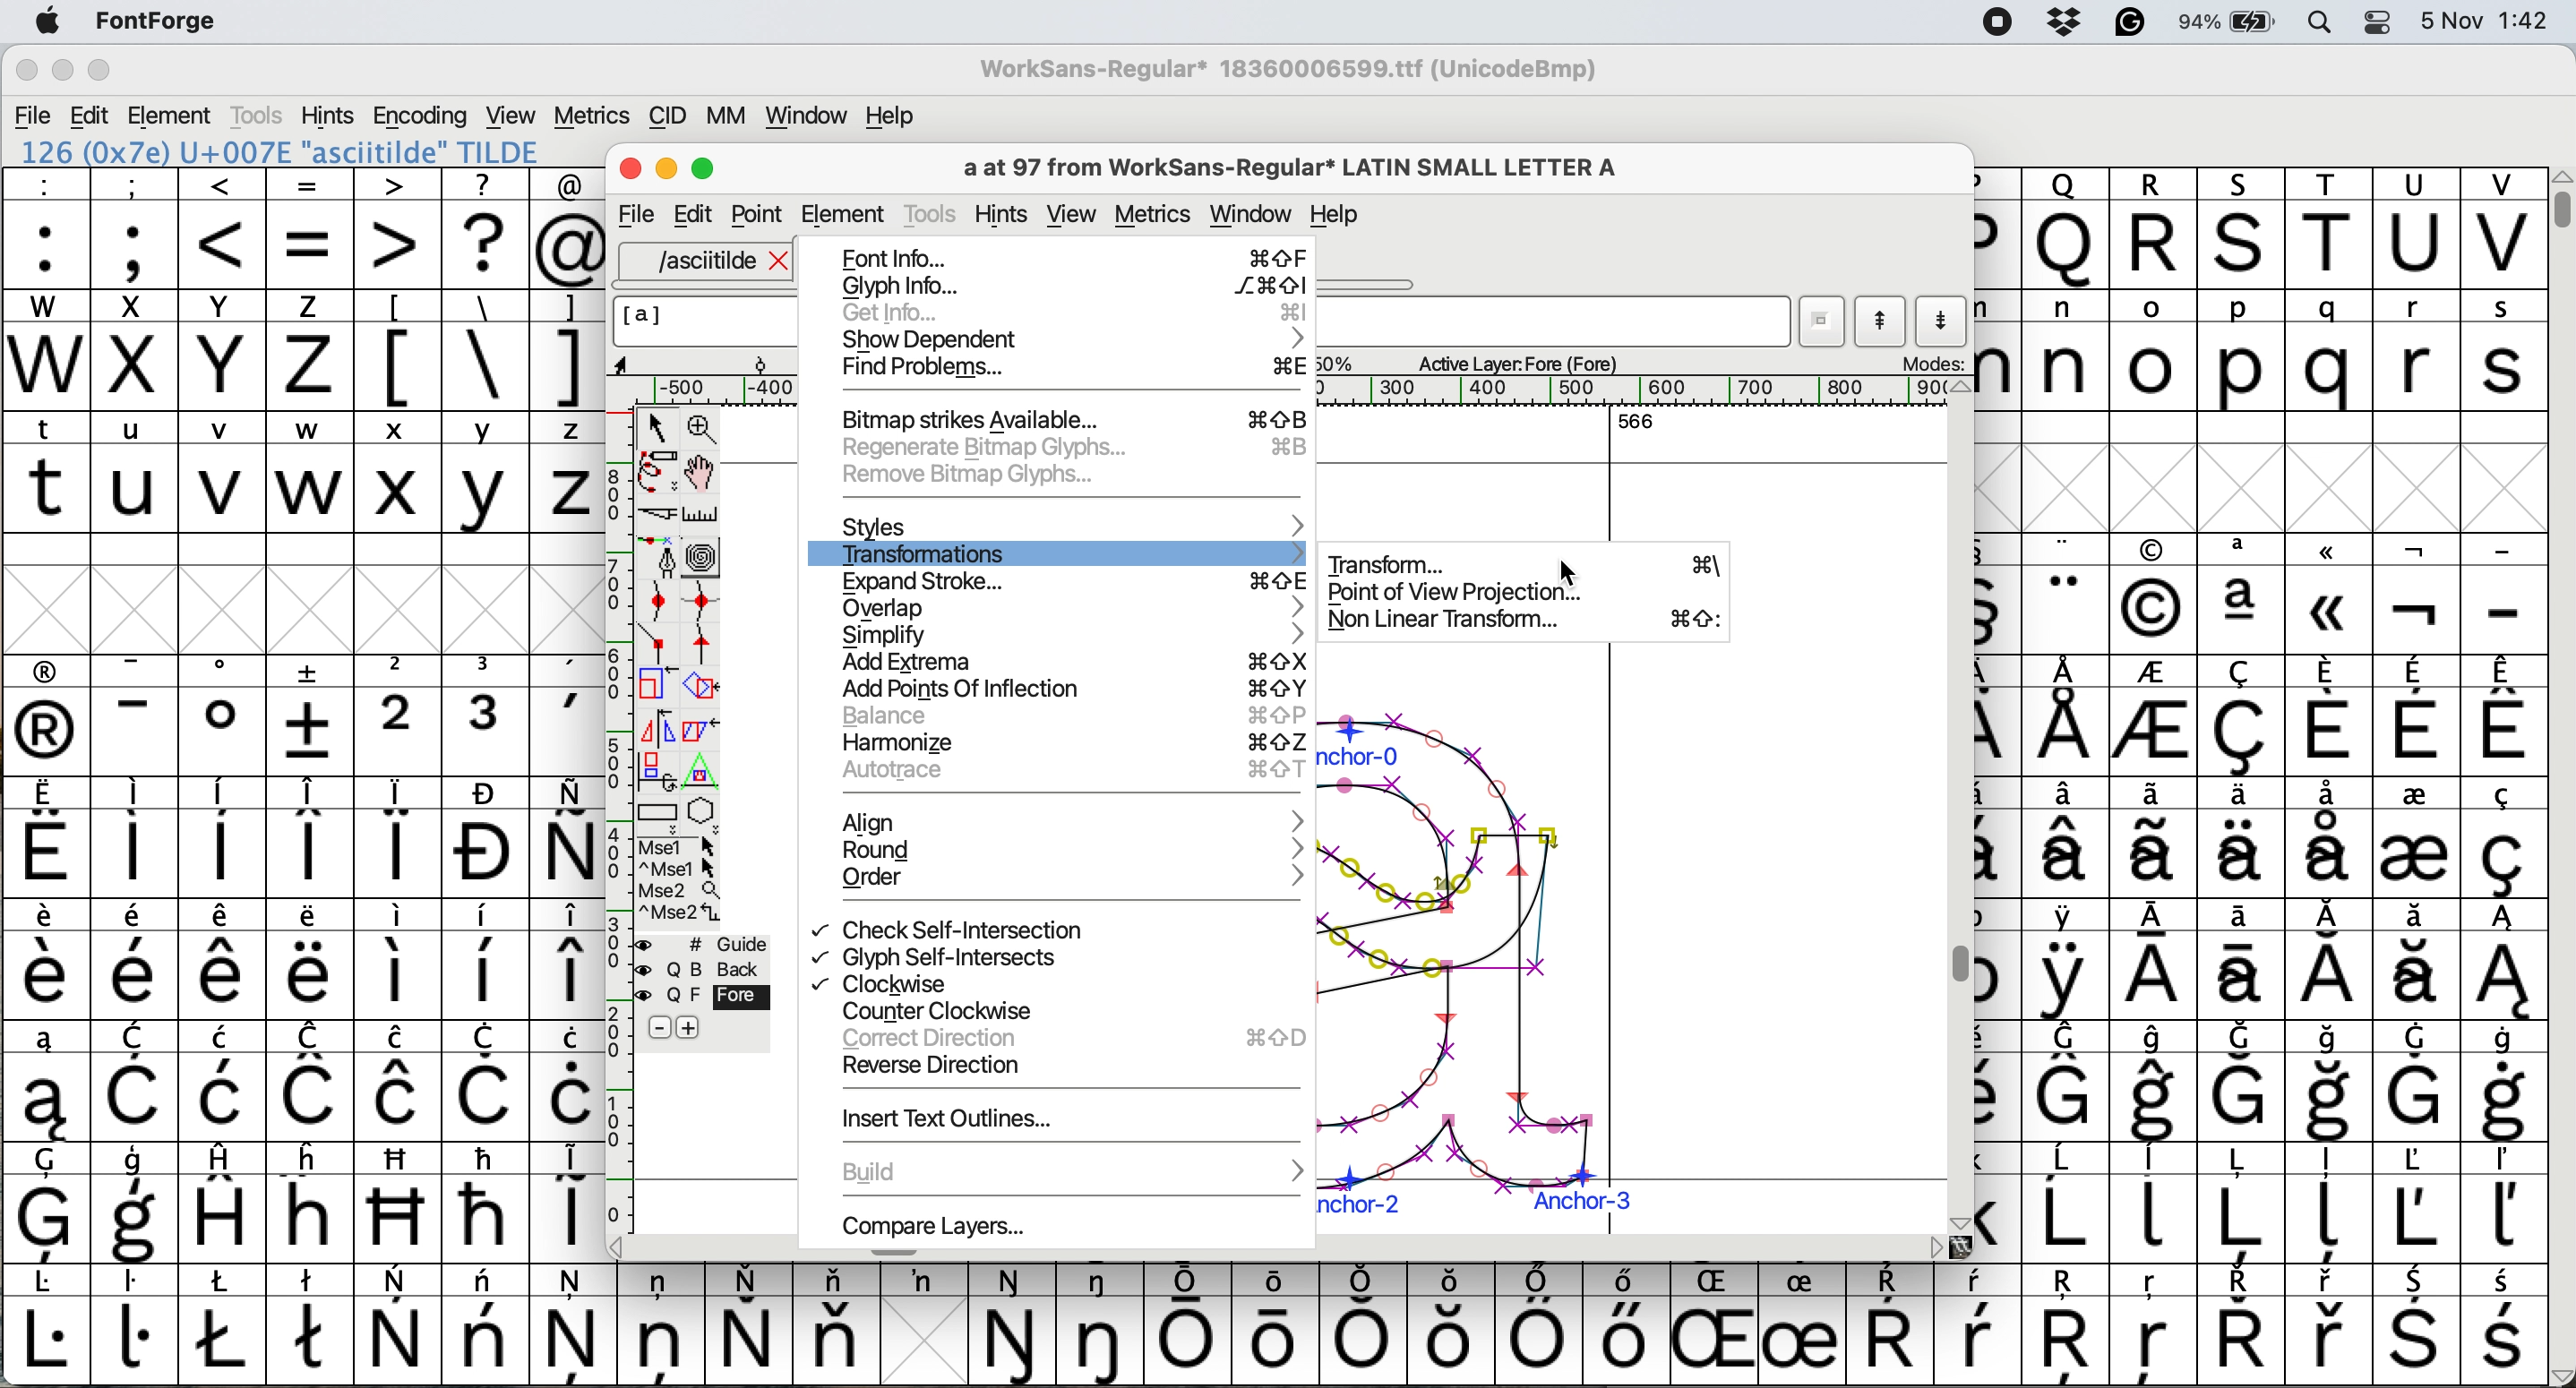 Image resolution: width=2576 pixels, height=1388 pixels. Describe the element at coordinates (571, 1081) in the screenshot. I see `symbol` at that location.